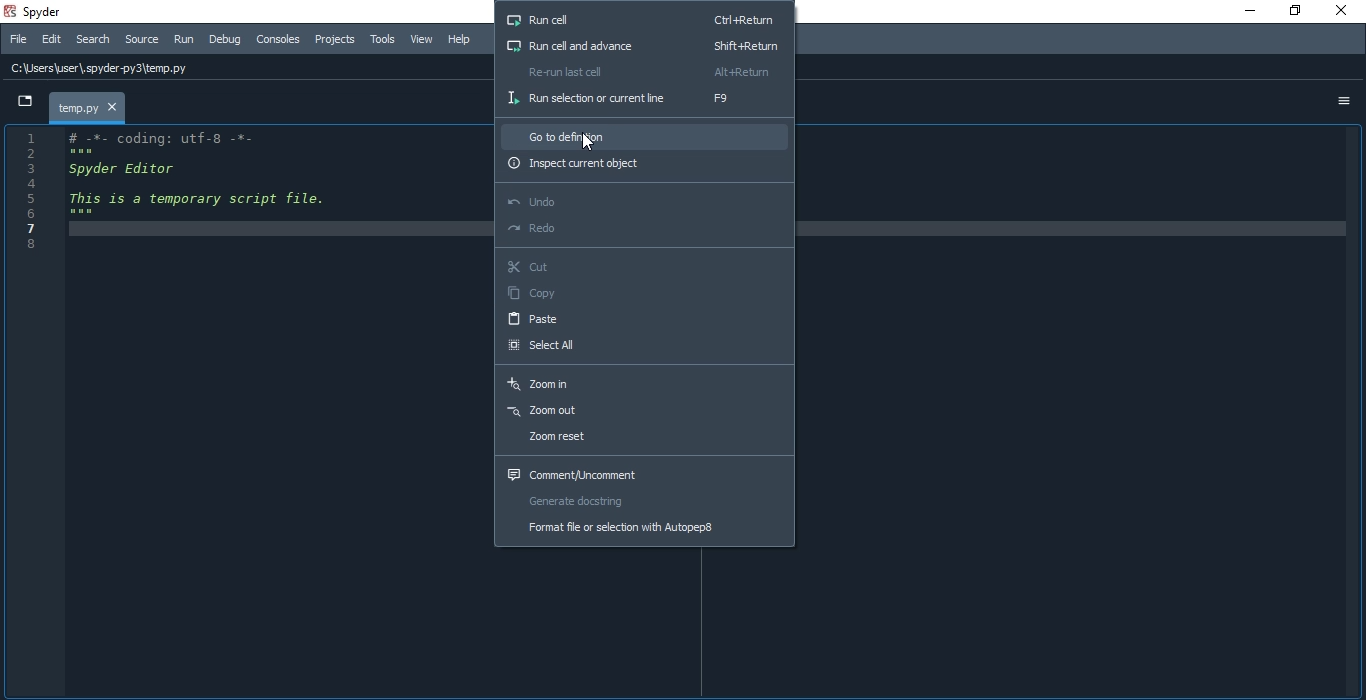 This screenshot has width=1366, height=700. I want to click on Redo, so click(641, 232).